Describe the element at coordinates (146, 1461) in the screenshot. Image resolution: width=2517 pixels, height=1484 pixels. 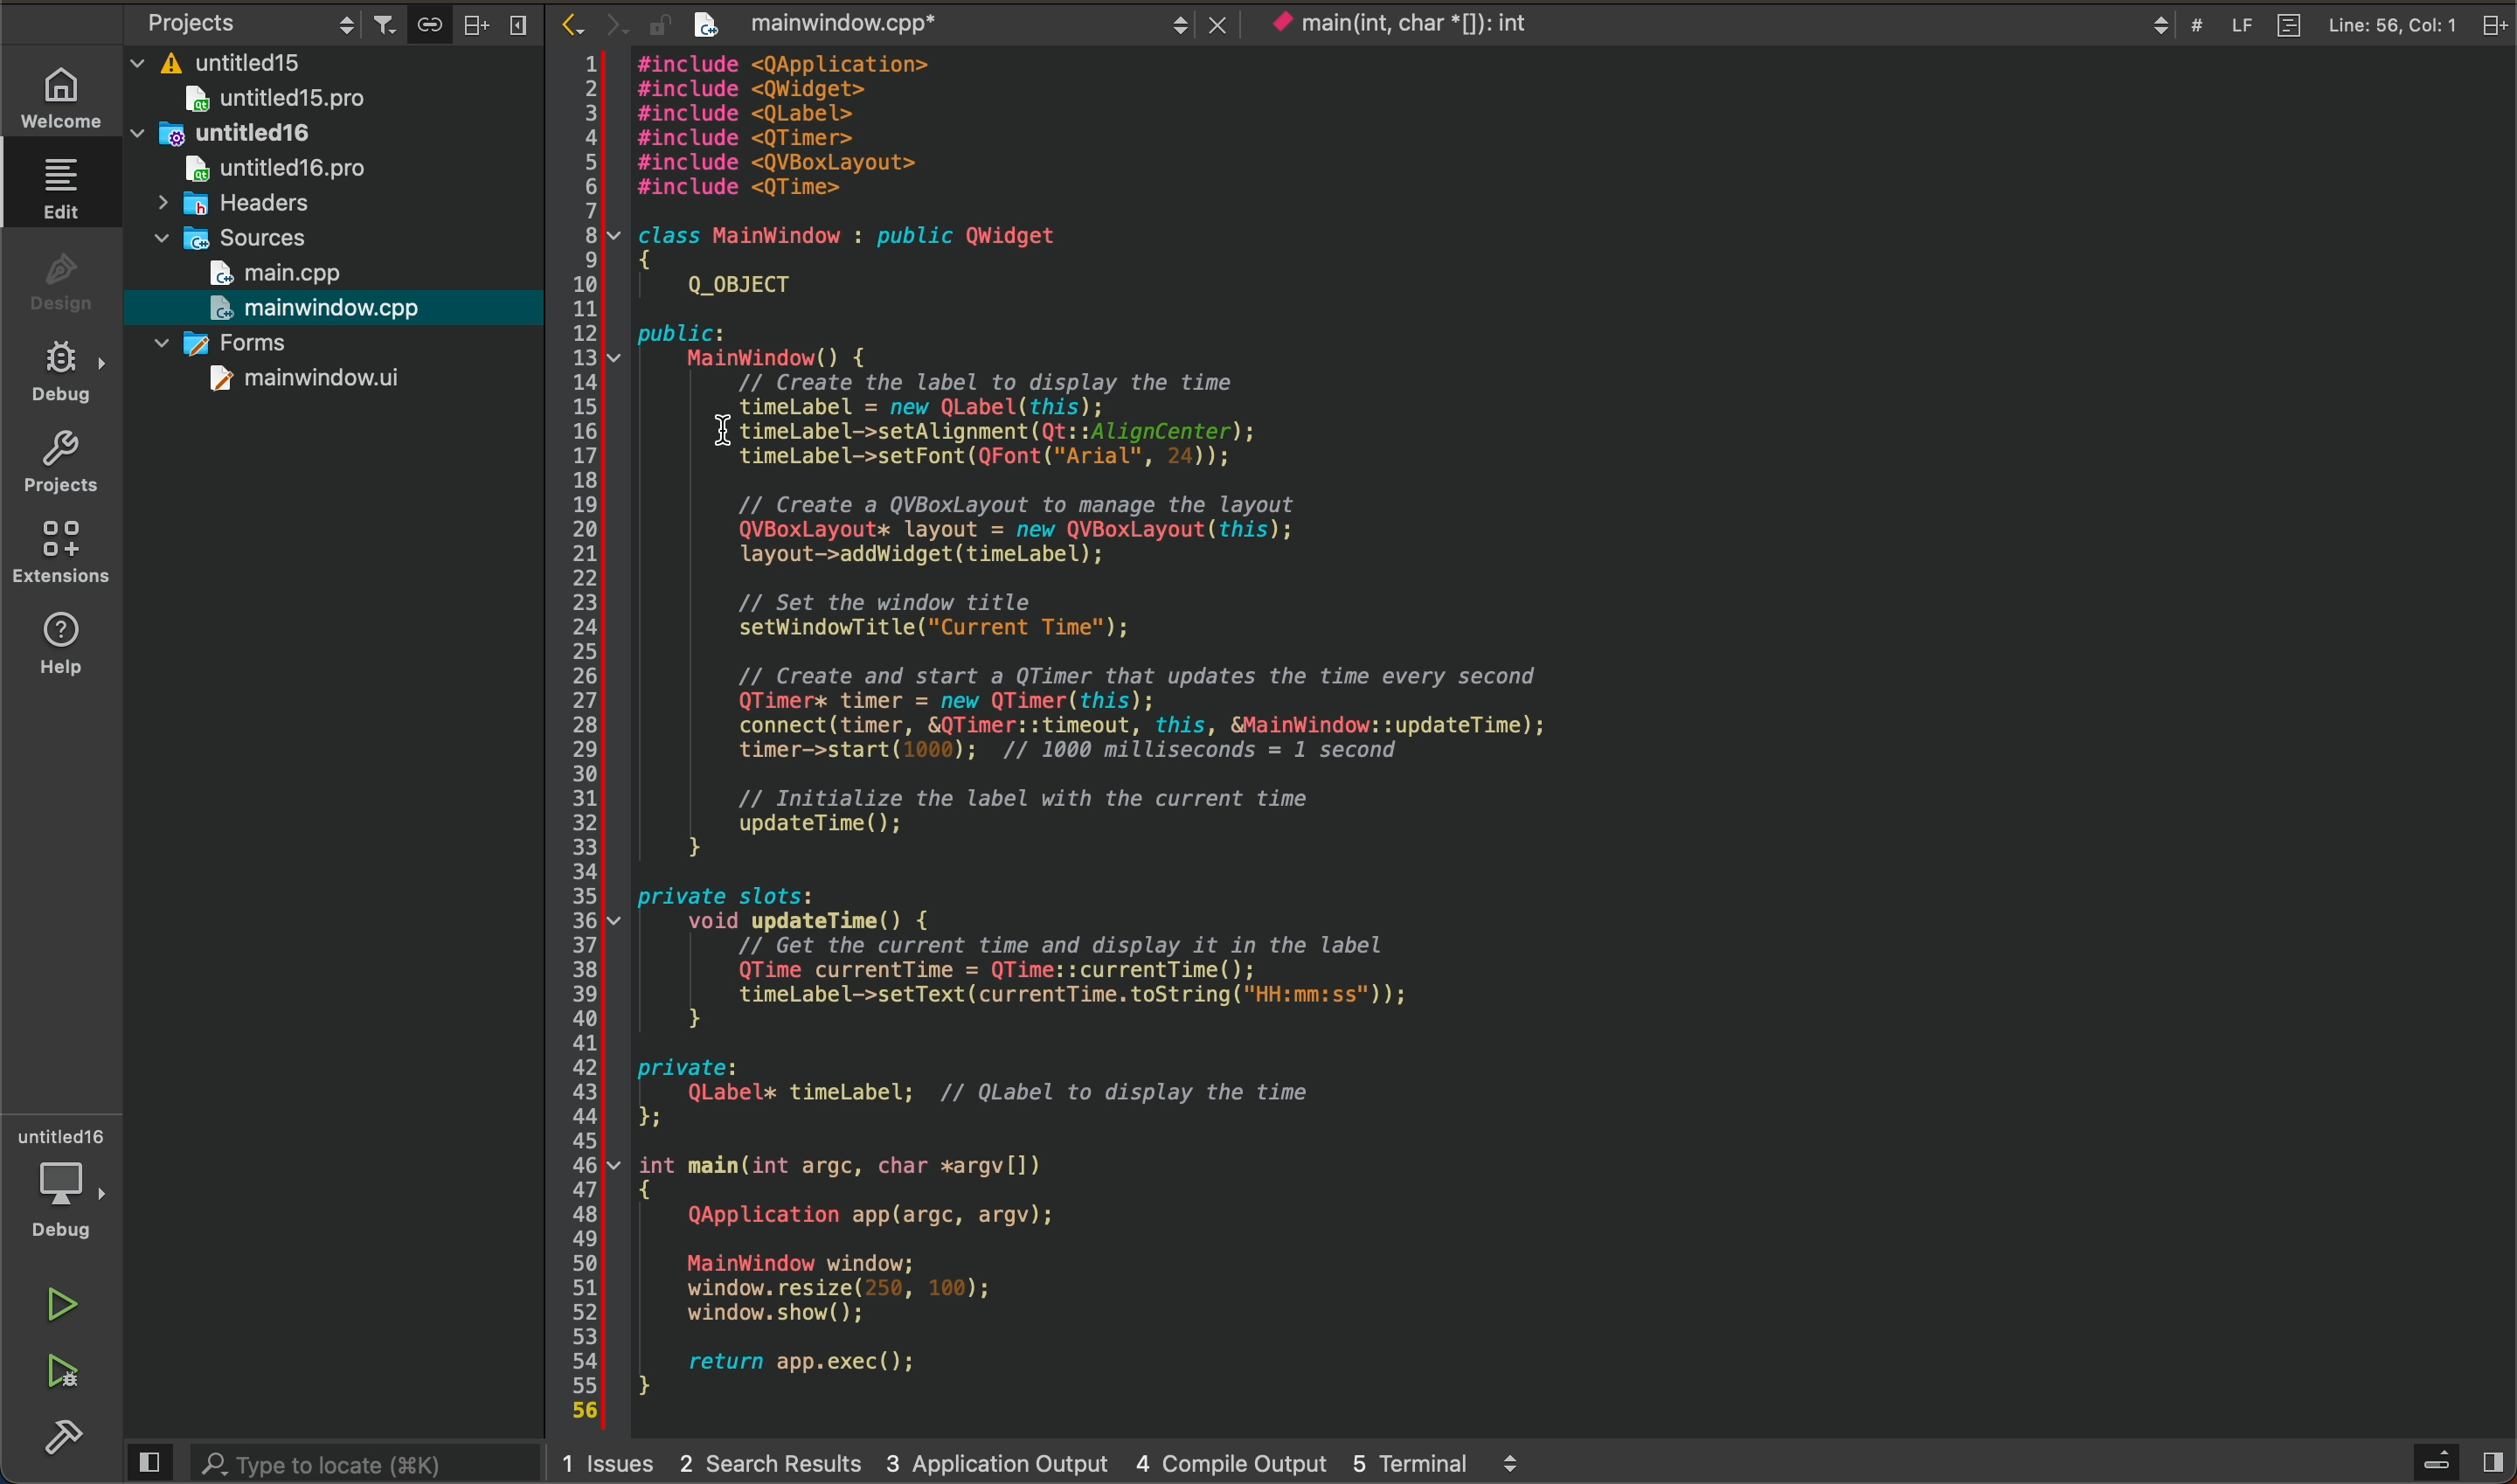
I see `Preview` at that location.